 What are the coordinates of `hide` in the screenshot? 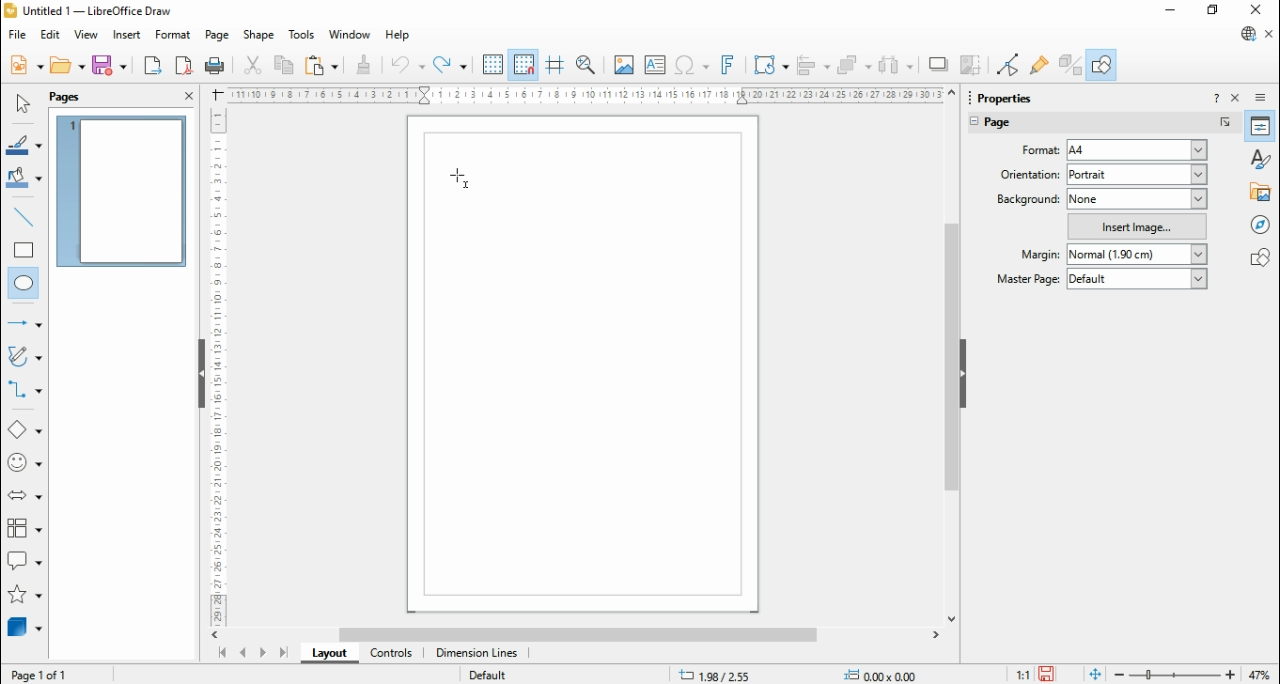 It's located at (962, 374).